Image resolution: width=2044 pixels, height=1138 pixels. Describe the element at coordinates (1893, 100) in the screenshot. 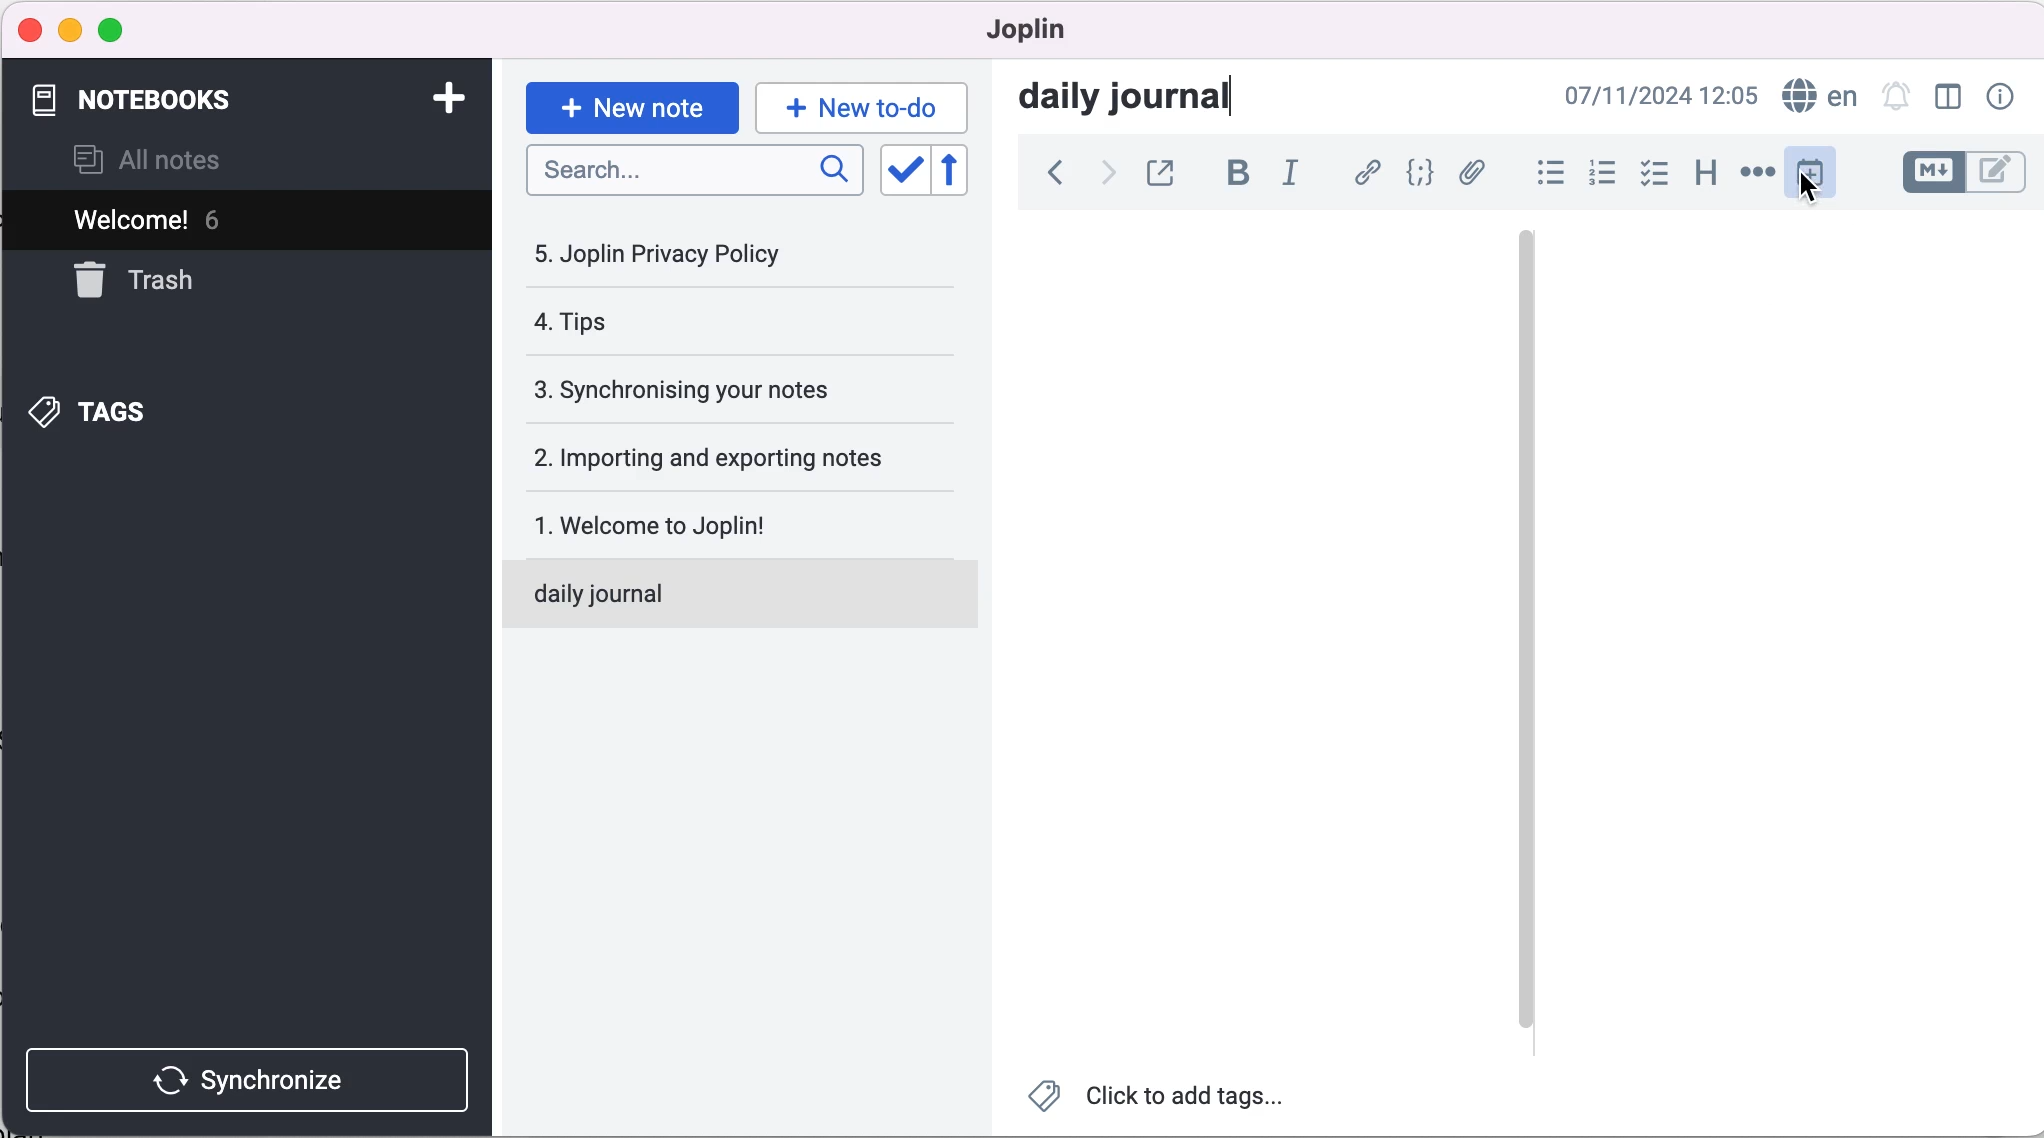

I see `set alarm` at that location.